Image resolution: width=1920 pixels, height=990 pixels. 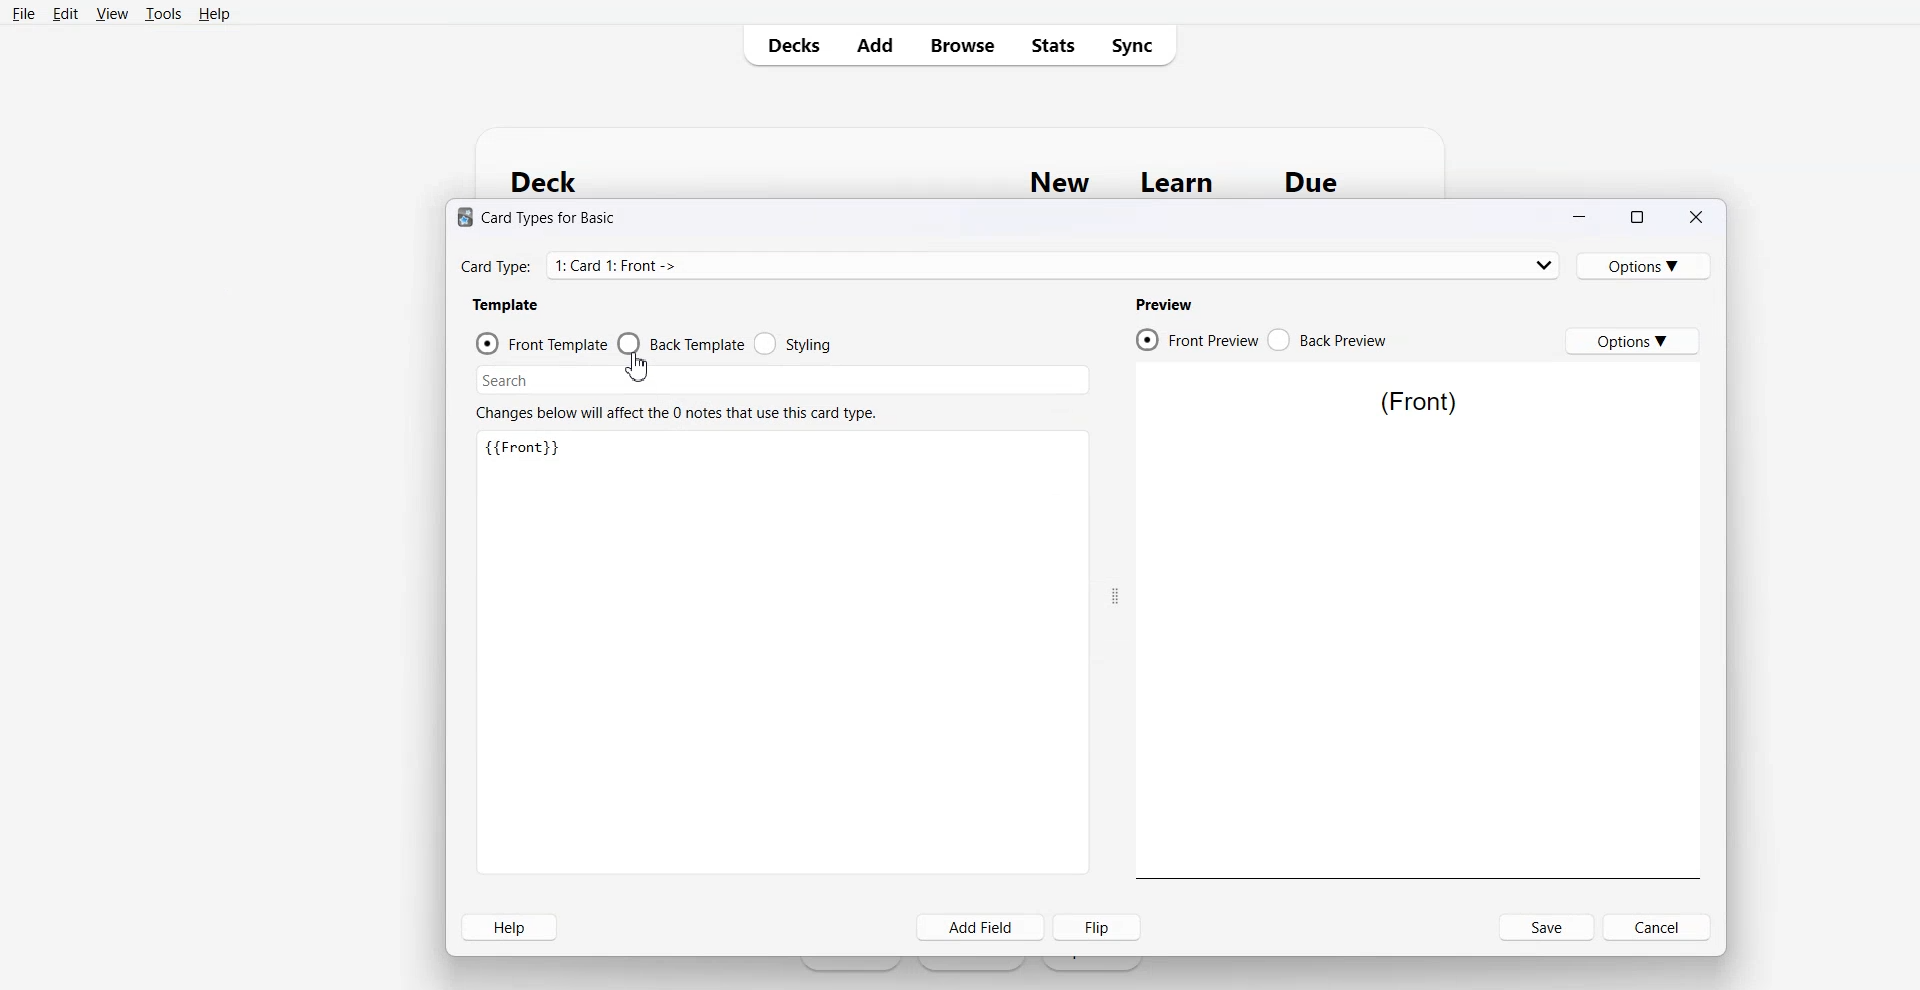 I want to click on Help, so click(x=510, y=927).